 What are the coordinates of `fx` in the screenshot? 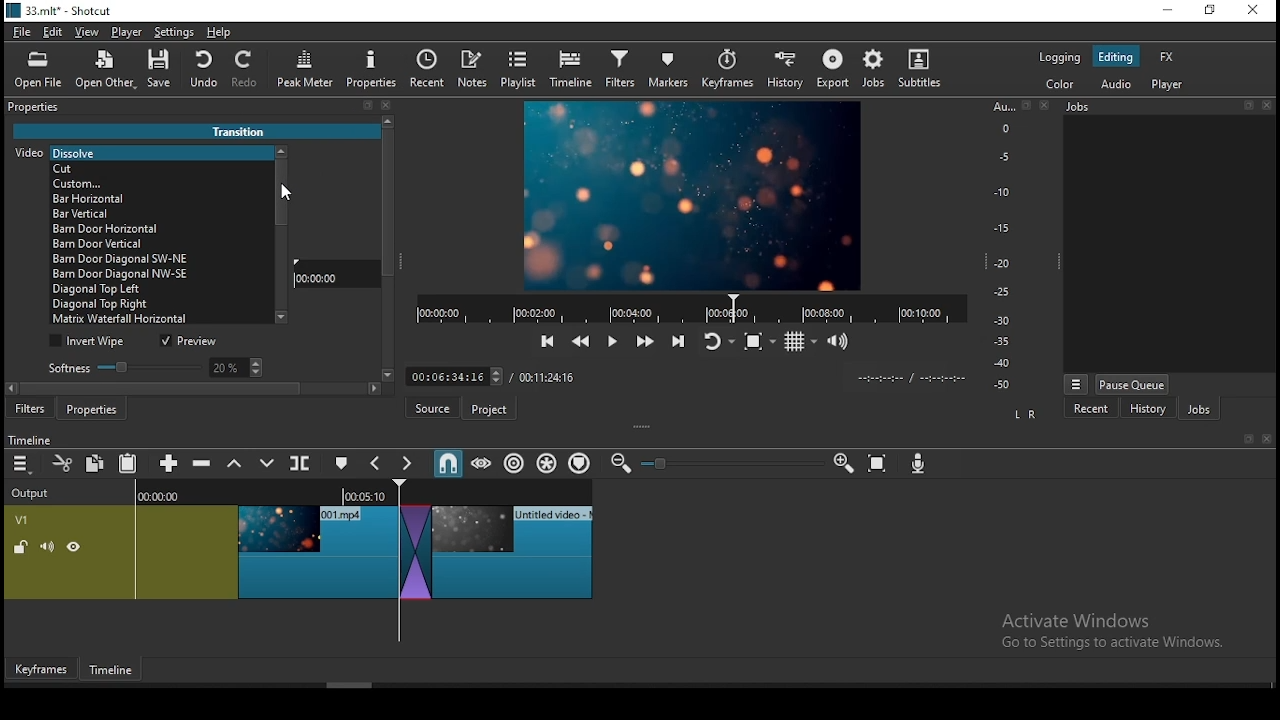 It's located at (1167, 58).